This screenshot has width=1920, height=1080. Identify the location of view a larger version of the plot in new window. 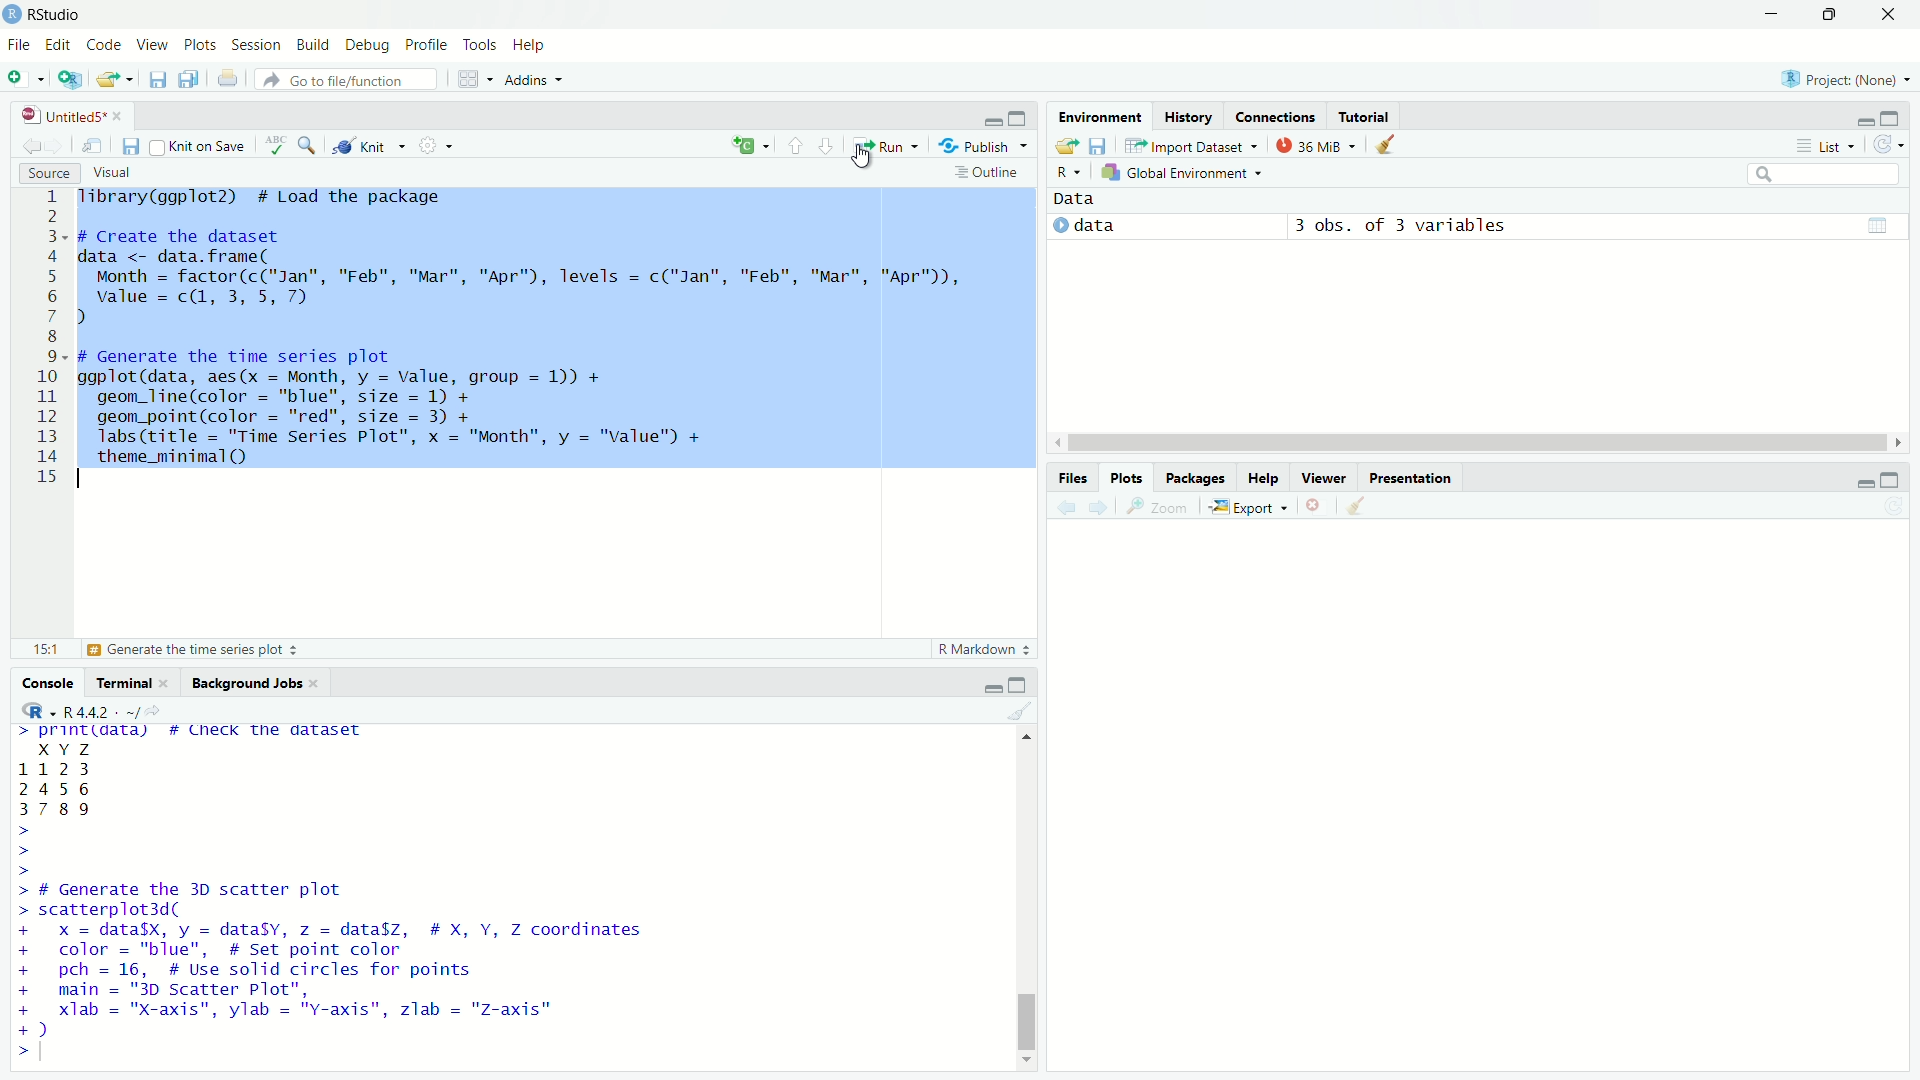
(1161, 506).